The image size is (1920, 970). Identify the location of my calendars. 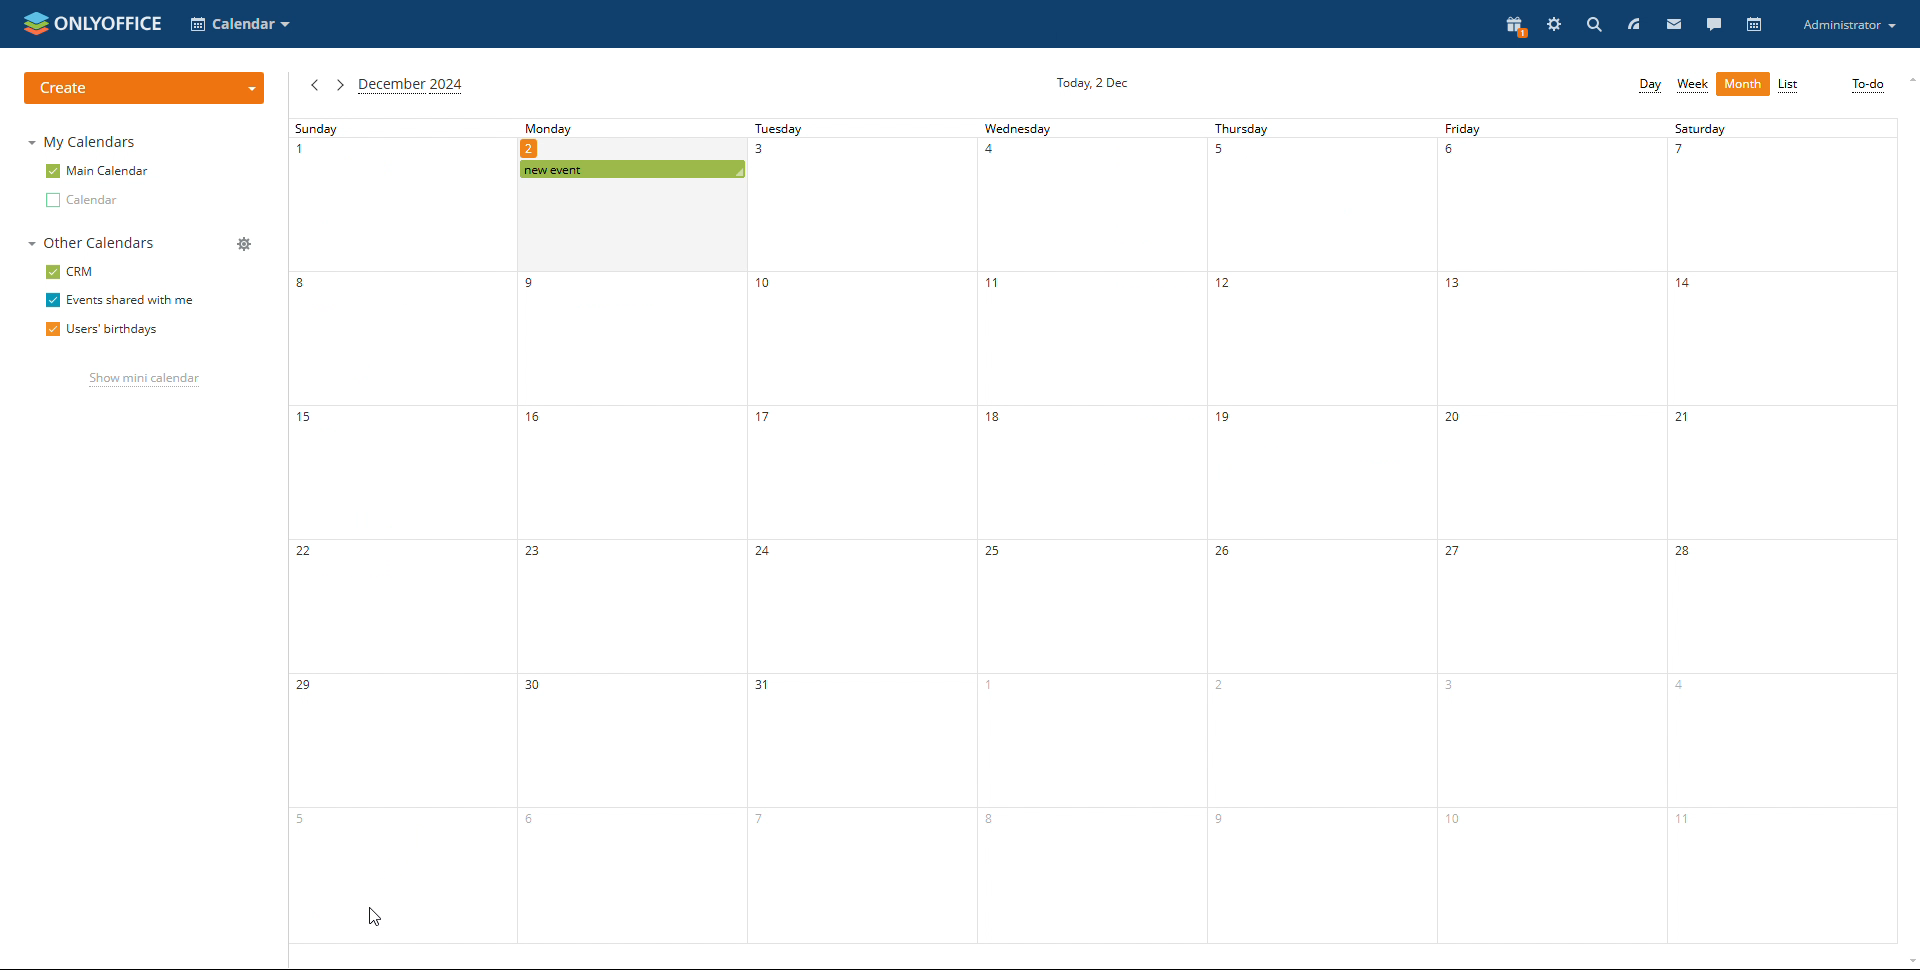
(86, 142).